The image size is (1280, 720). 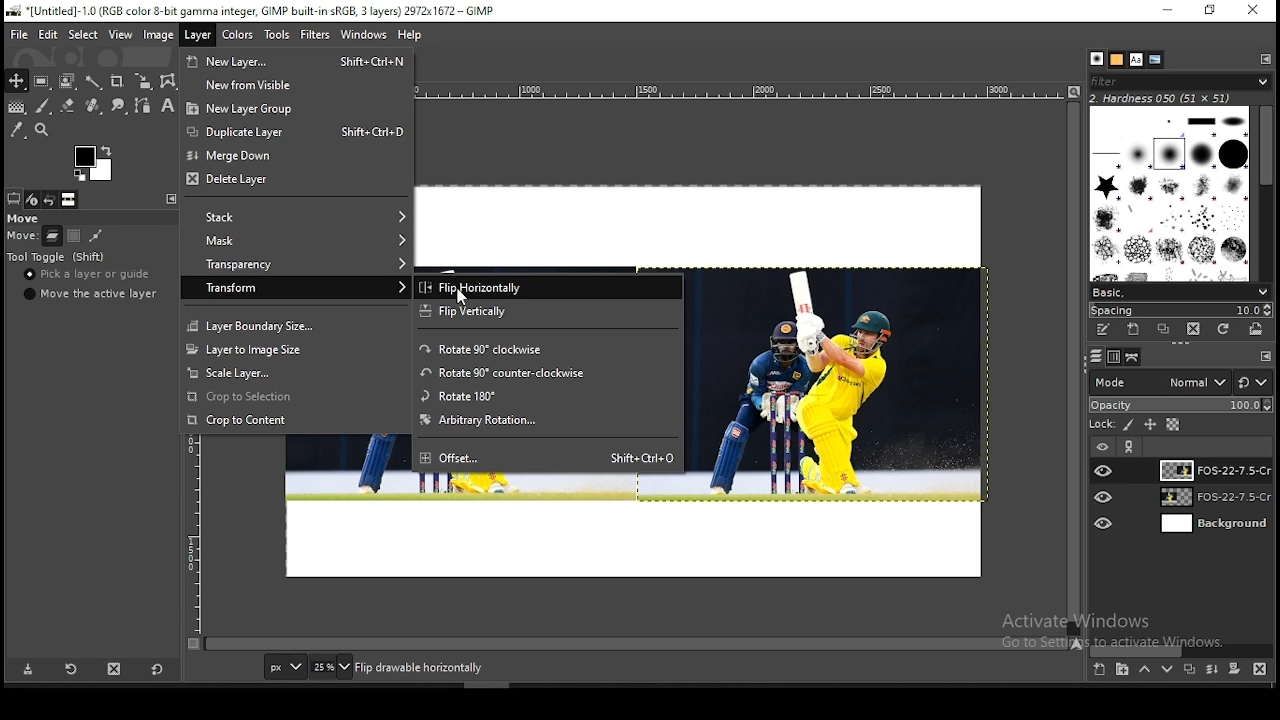 I want to click on fuzzy select tool, so click(x=96, y=80).